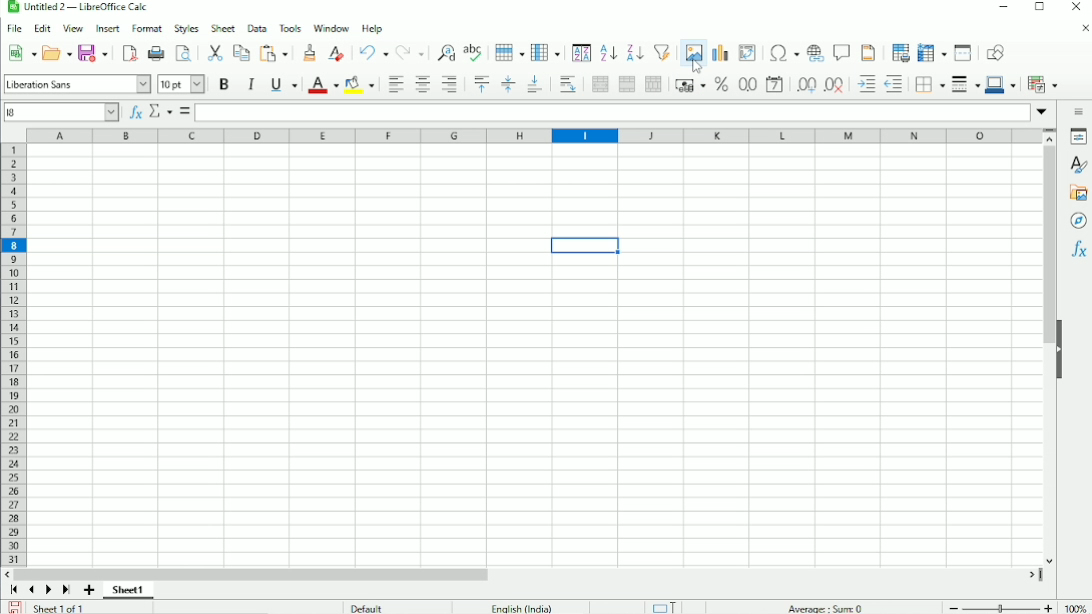 The width and height of the screenshot is (1092, 614). I want to click on Define print area, so click(899, 52).